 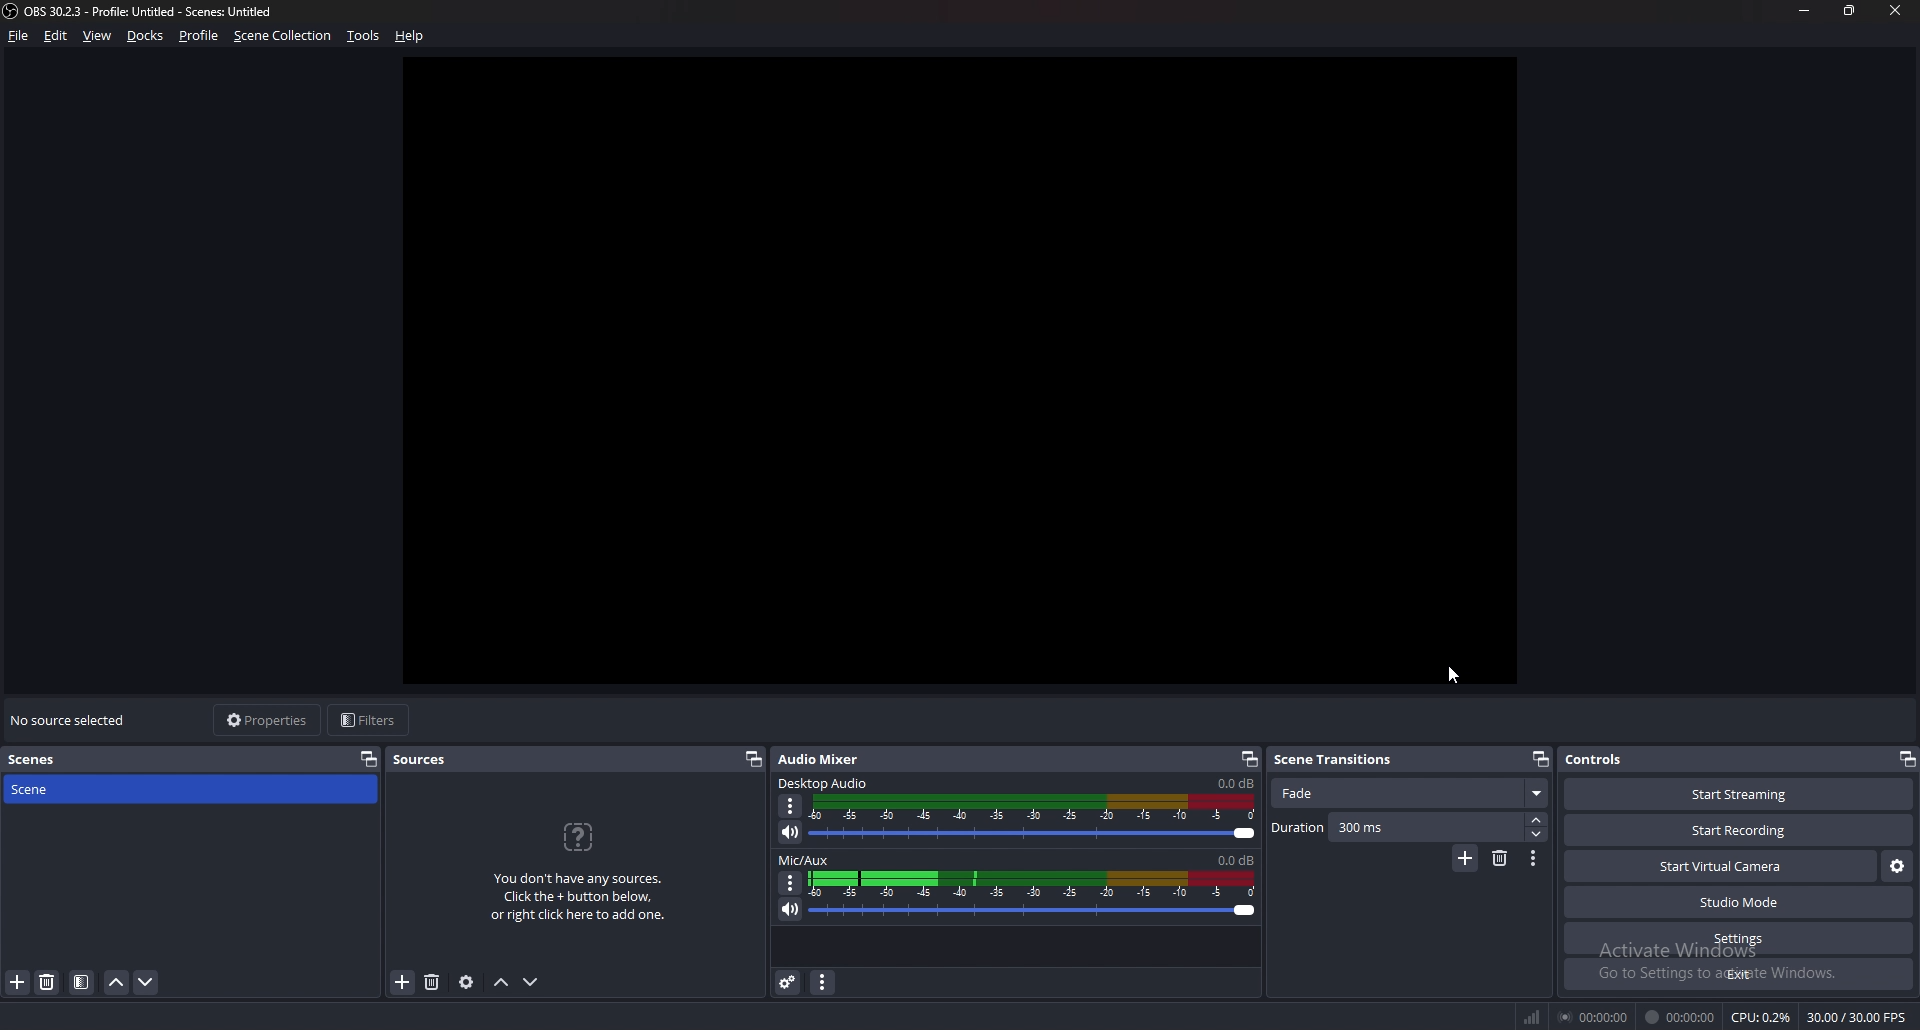 What do you see at coordinates (1897, 11) in the screenshot?
I see `close` at bounding box center [1897, 11].